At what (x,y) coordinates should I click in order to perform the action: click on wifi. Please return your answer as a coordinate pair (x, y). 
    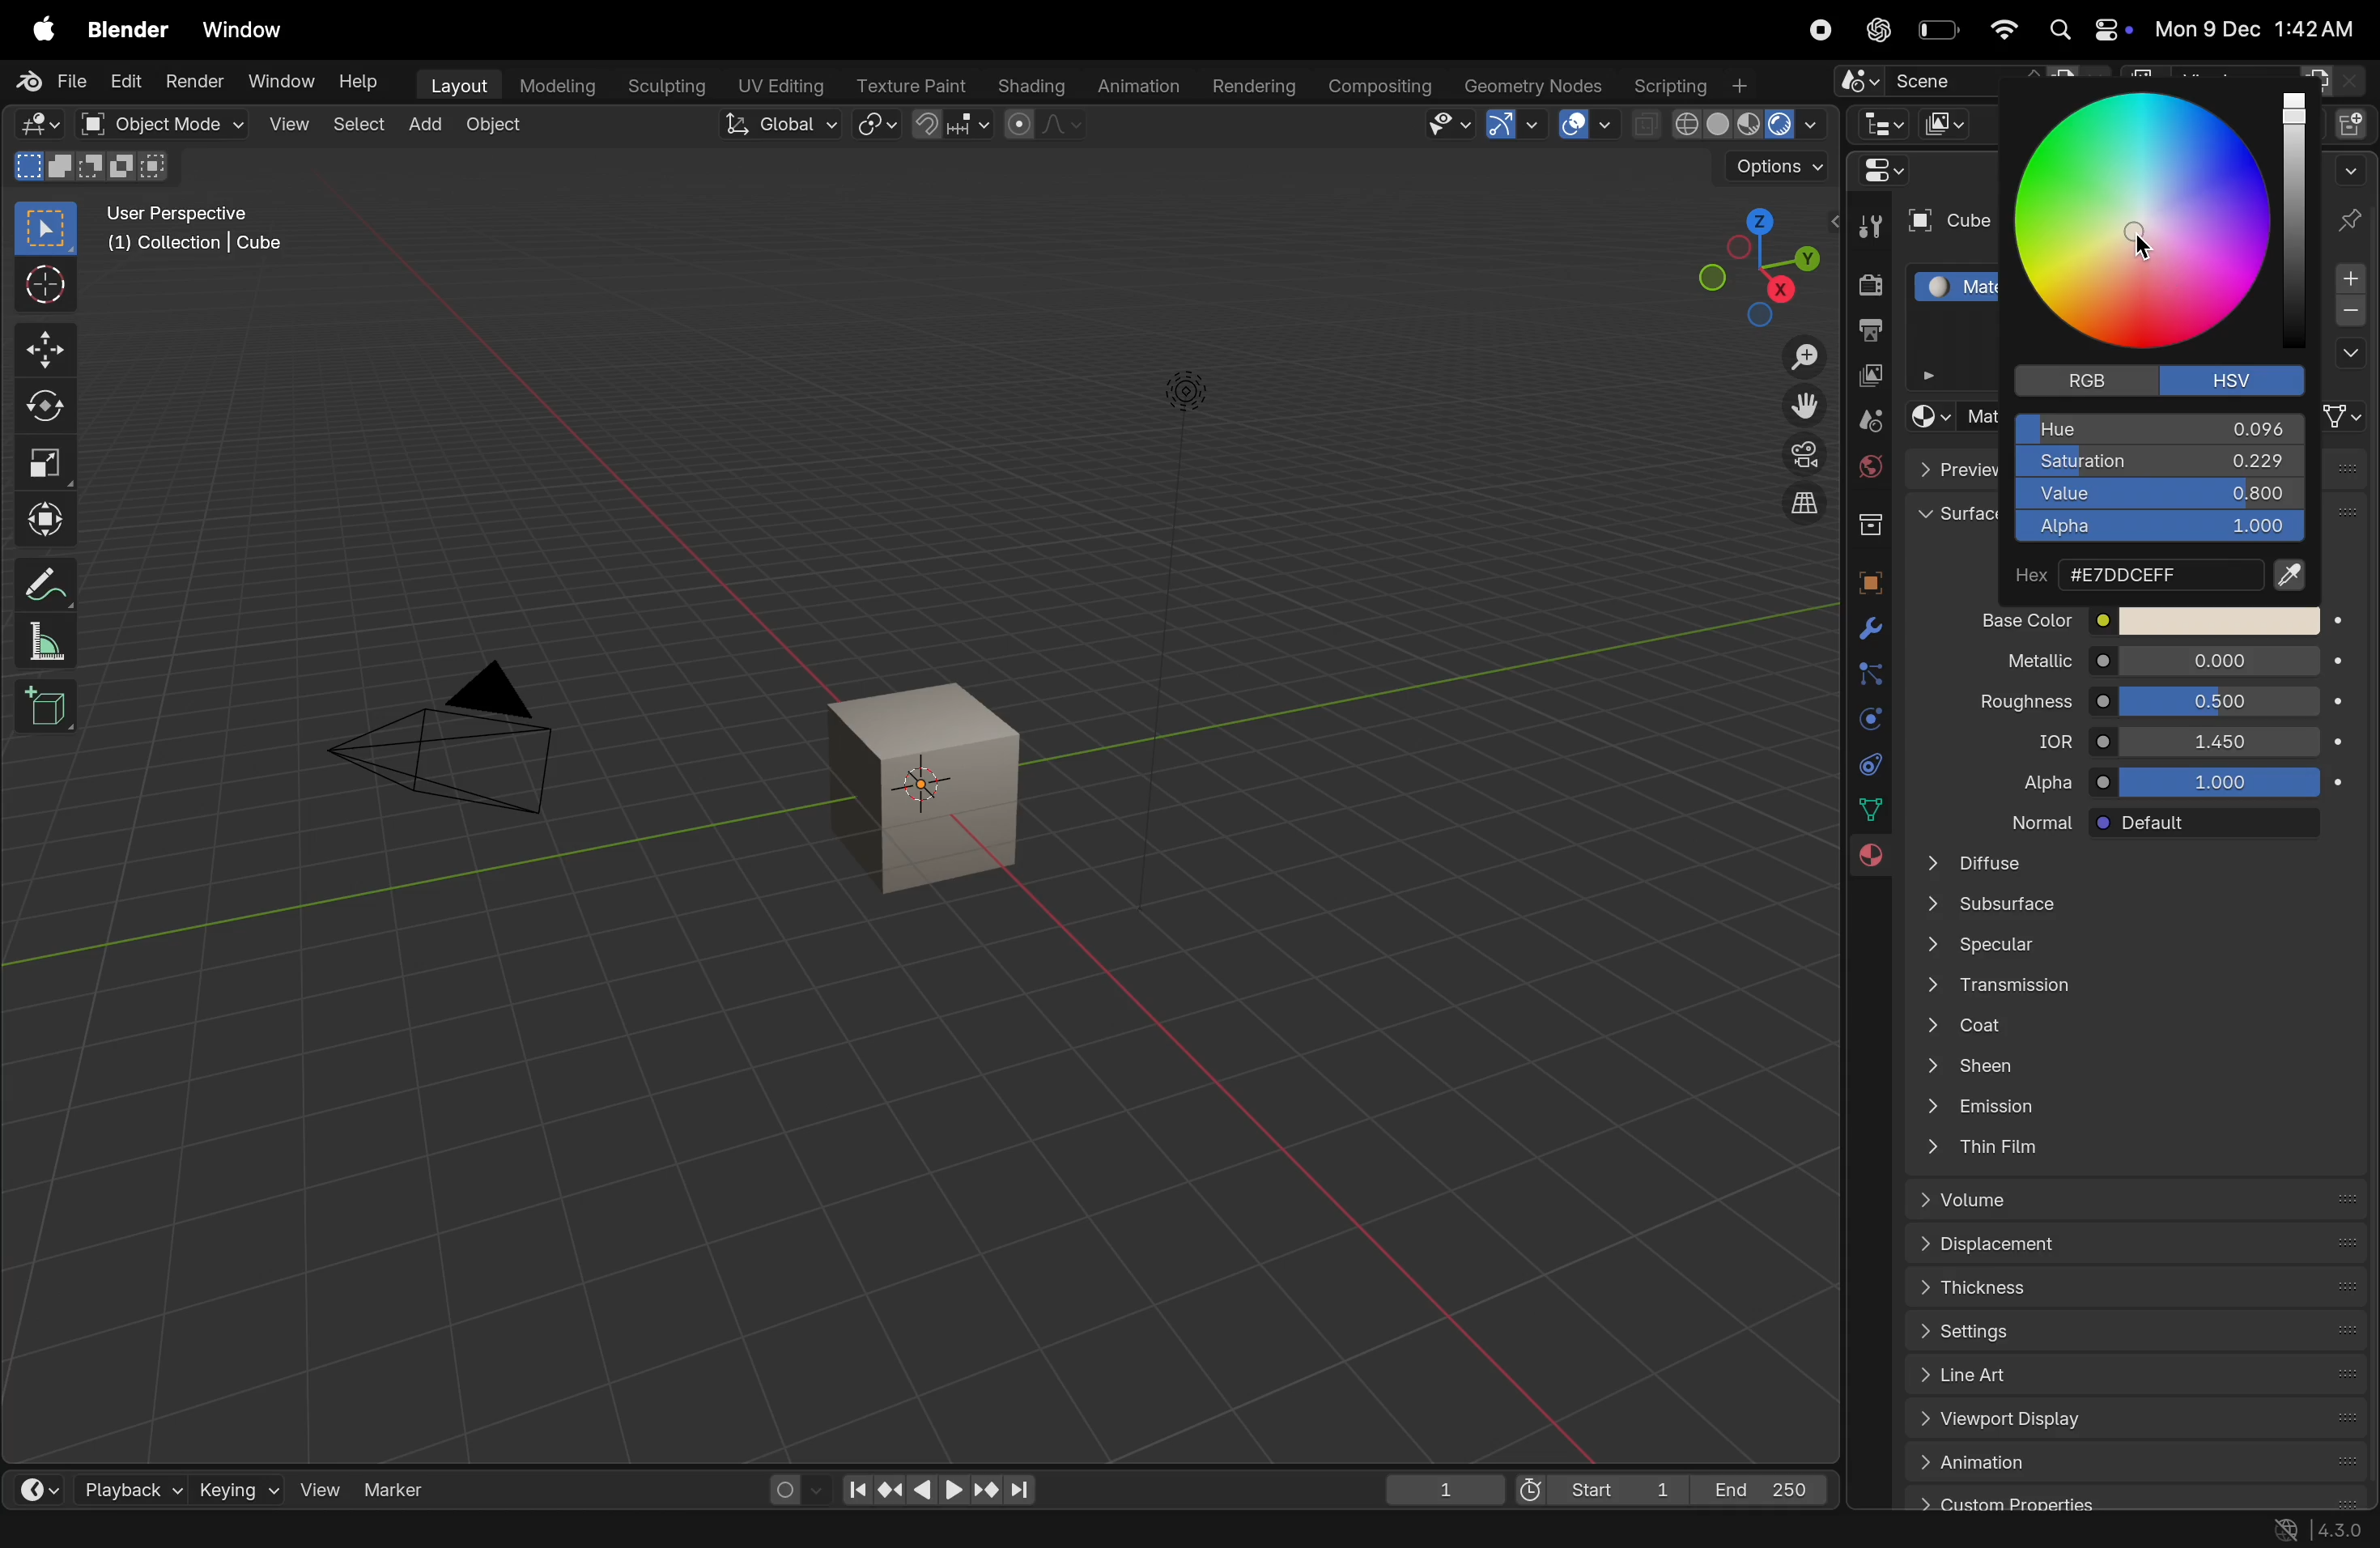
    Looking at the image, I should click on (2001, 29).